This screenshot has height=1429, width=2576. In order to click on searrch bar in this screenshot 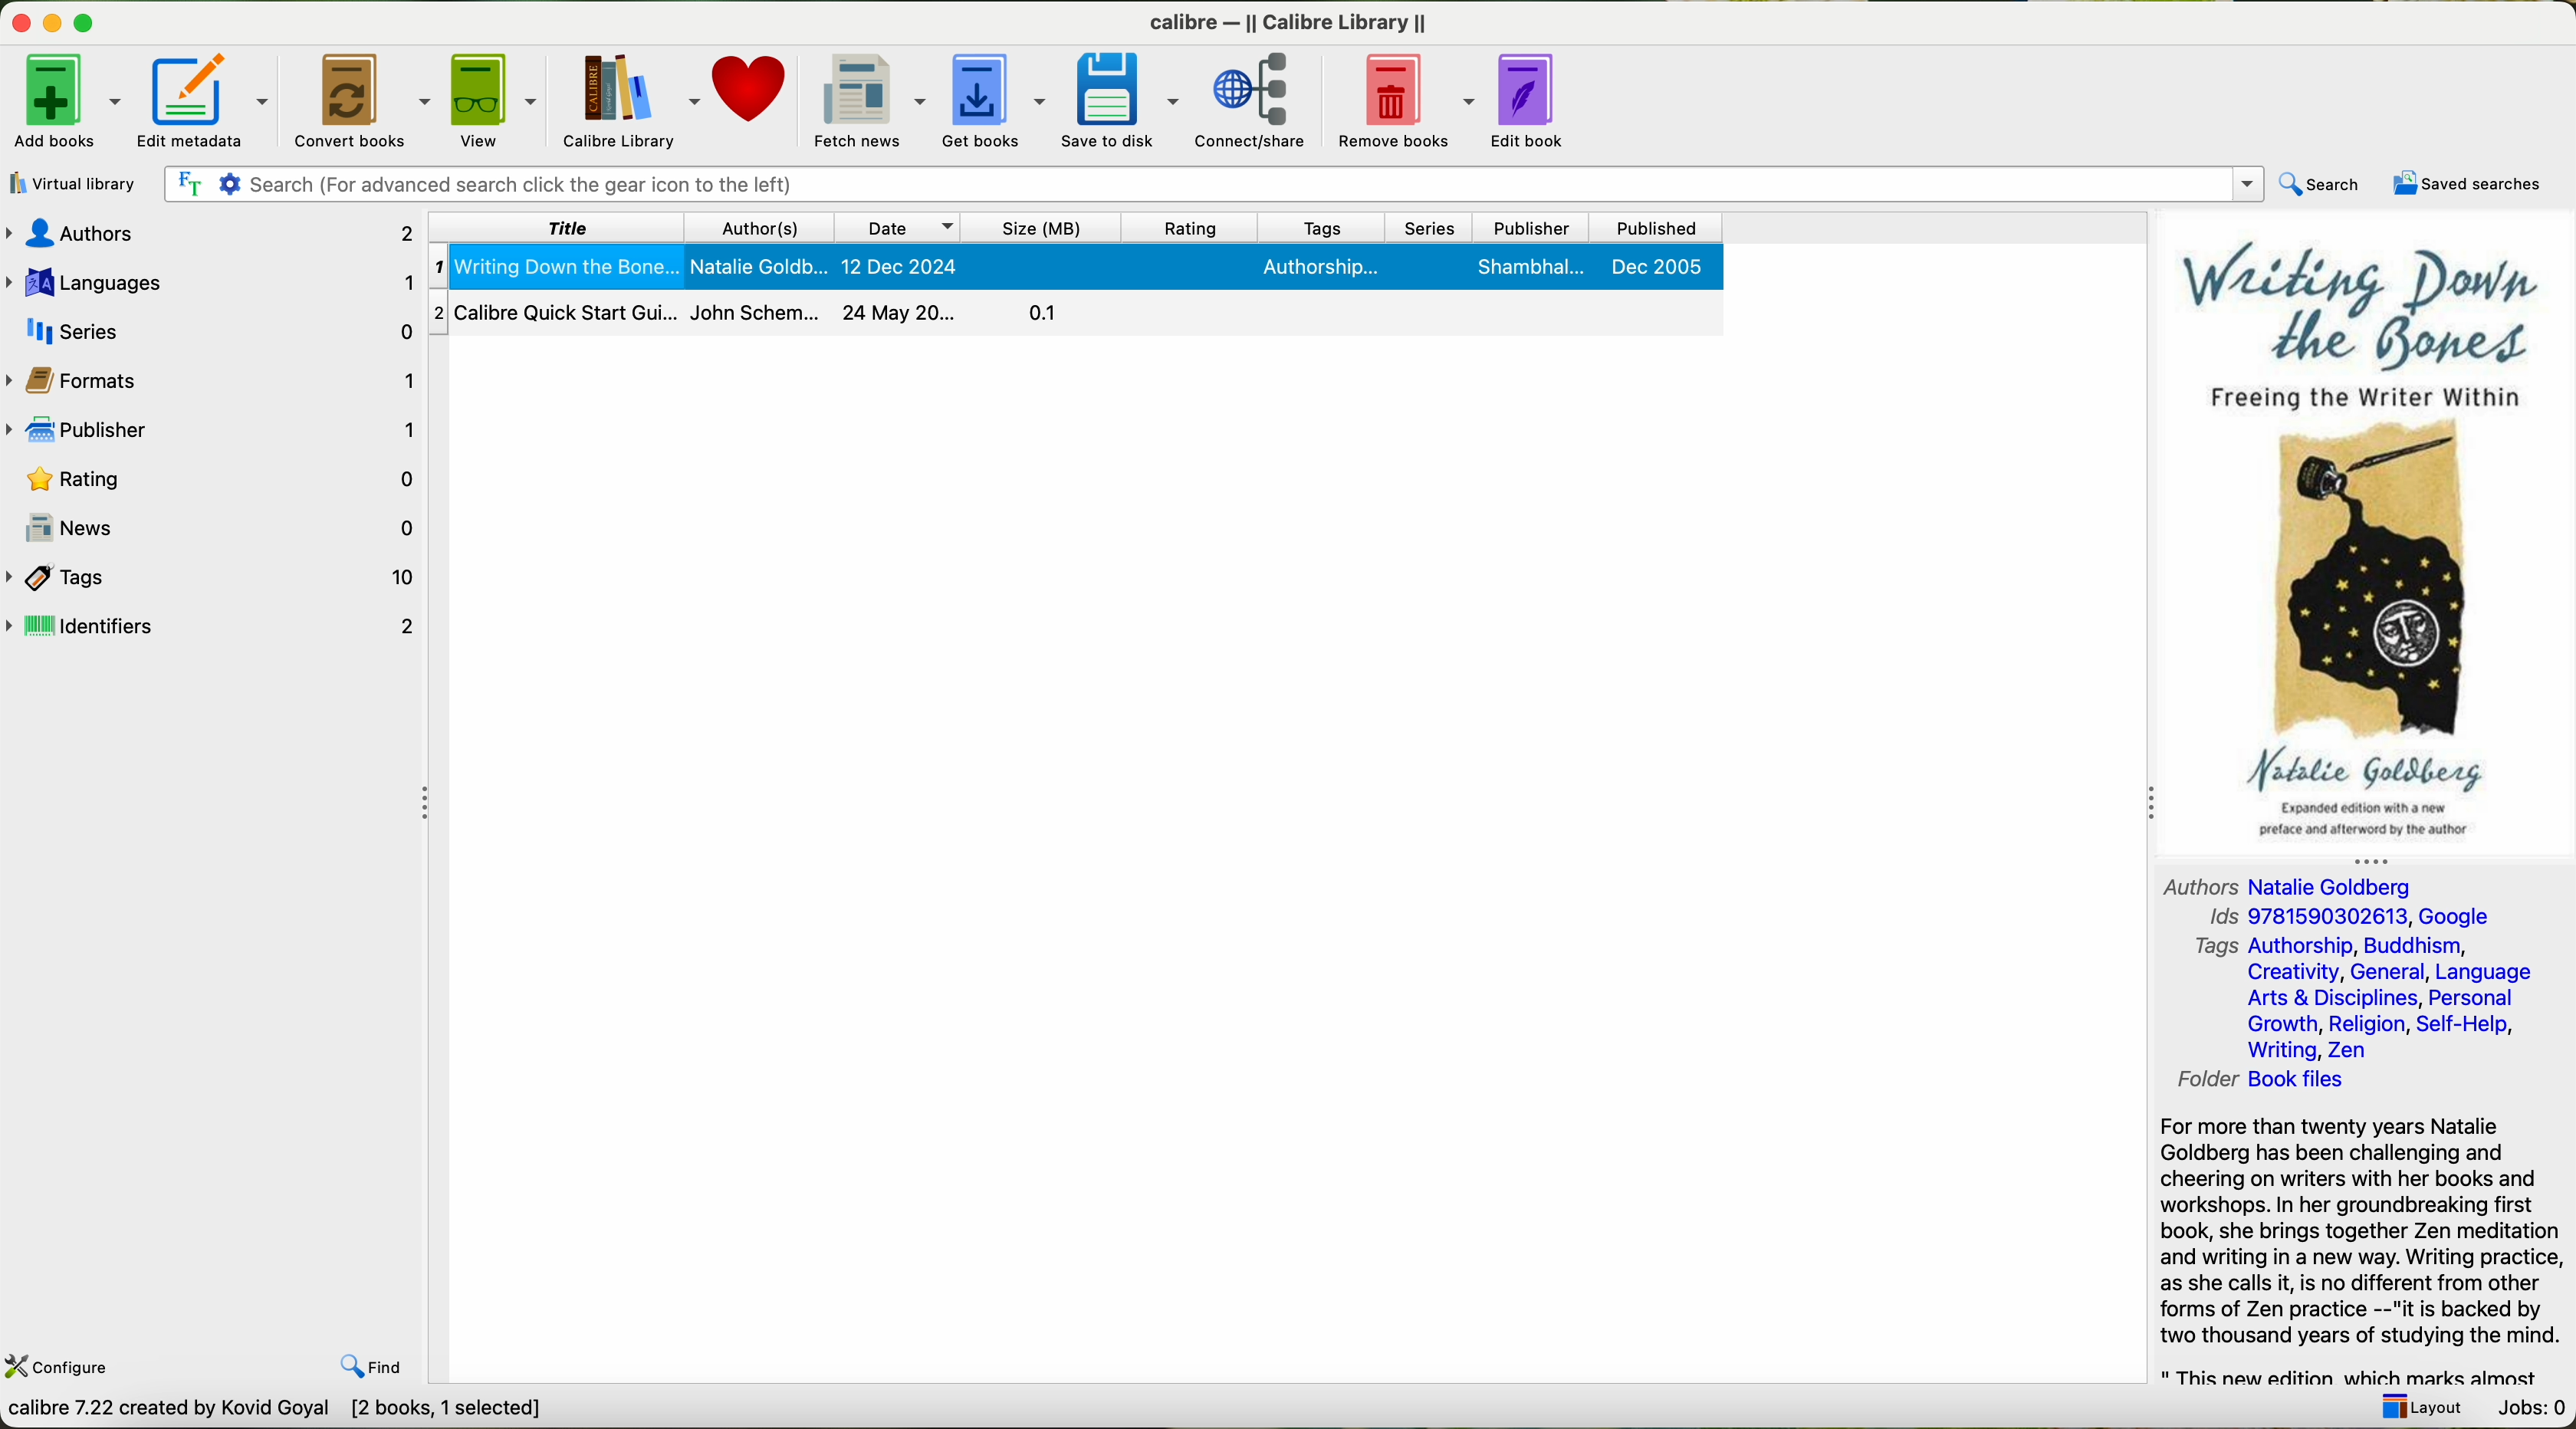, I will do `click(1219, 183)`.